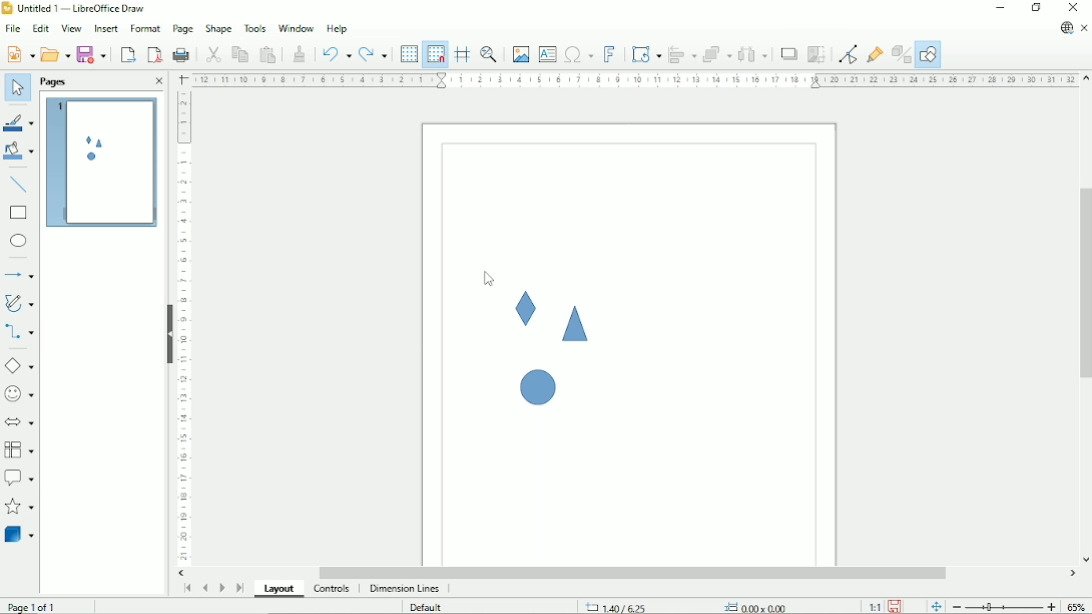 This screenshot has height=614, width=1092. Describe the element at coordinates (336, 52) in the screenshot. I see `Undo` at that location.